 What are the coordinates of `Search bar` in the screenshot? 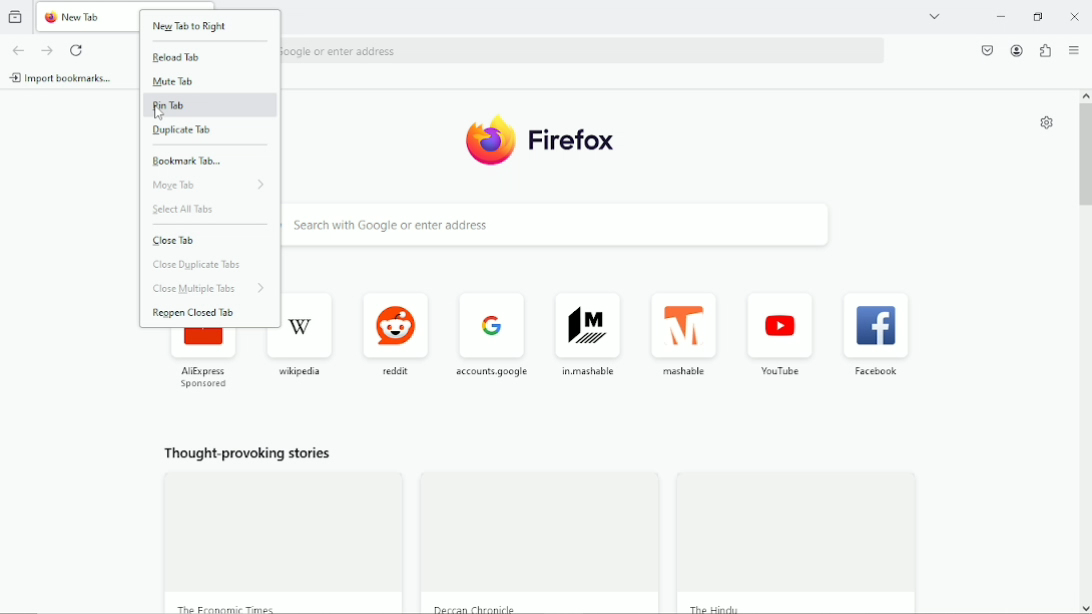 It's located at (586, 48).